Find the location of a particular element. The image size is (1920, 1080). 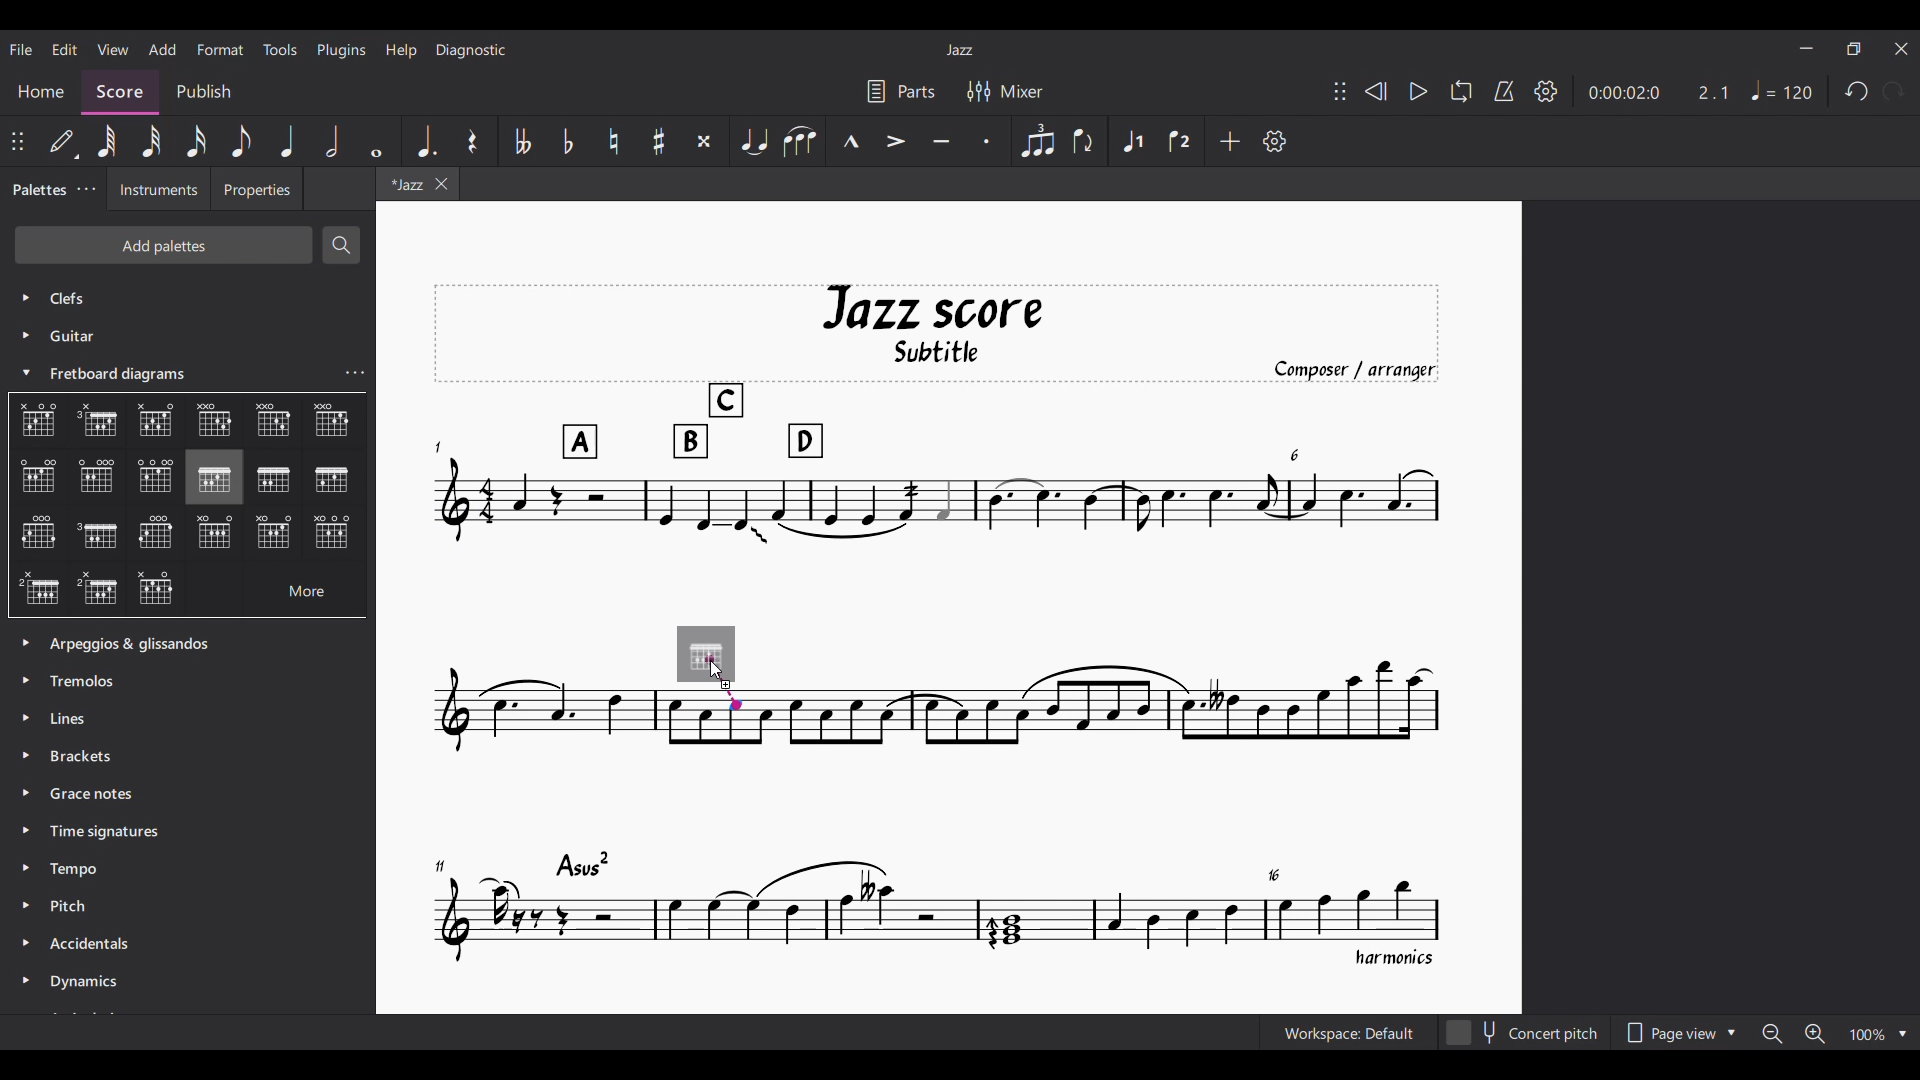

Metronome is located at coordinates (1504, 92).